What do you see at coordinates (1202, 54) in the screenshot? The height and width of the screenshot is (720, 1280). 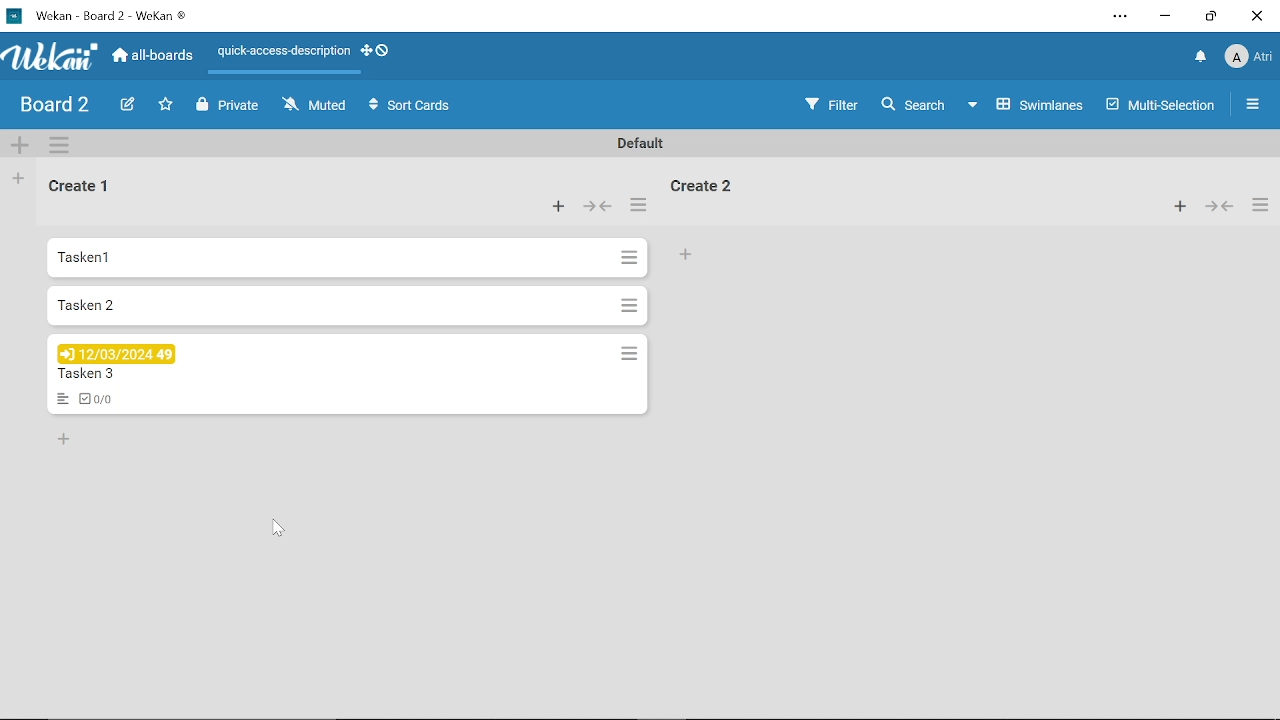 I see `Notifications` at bounding box center [1202, 54].